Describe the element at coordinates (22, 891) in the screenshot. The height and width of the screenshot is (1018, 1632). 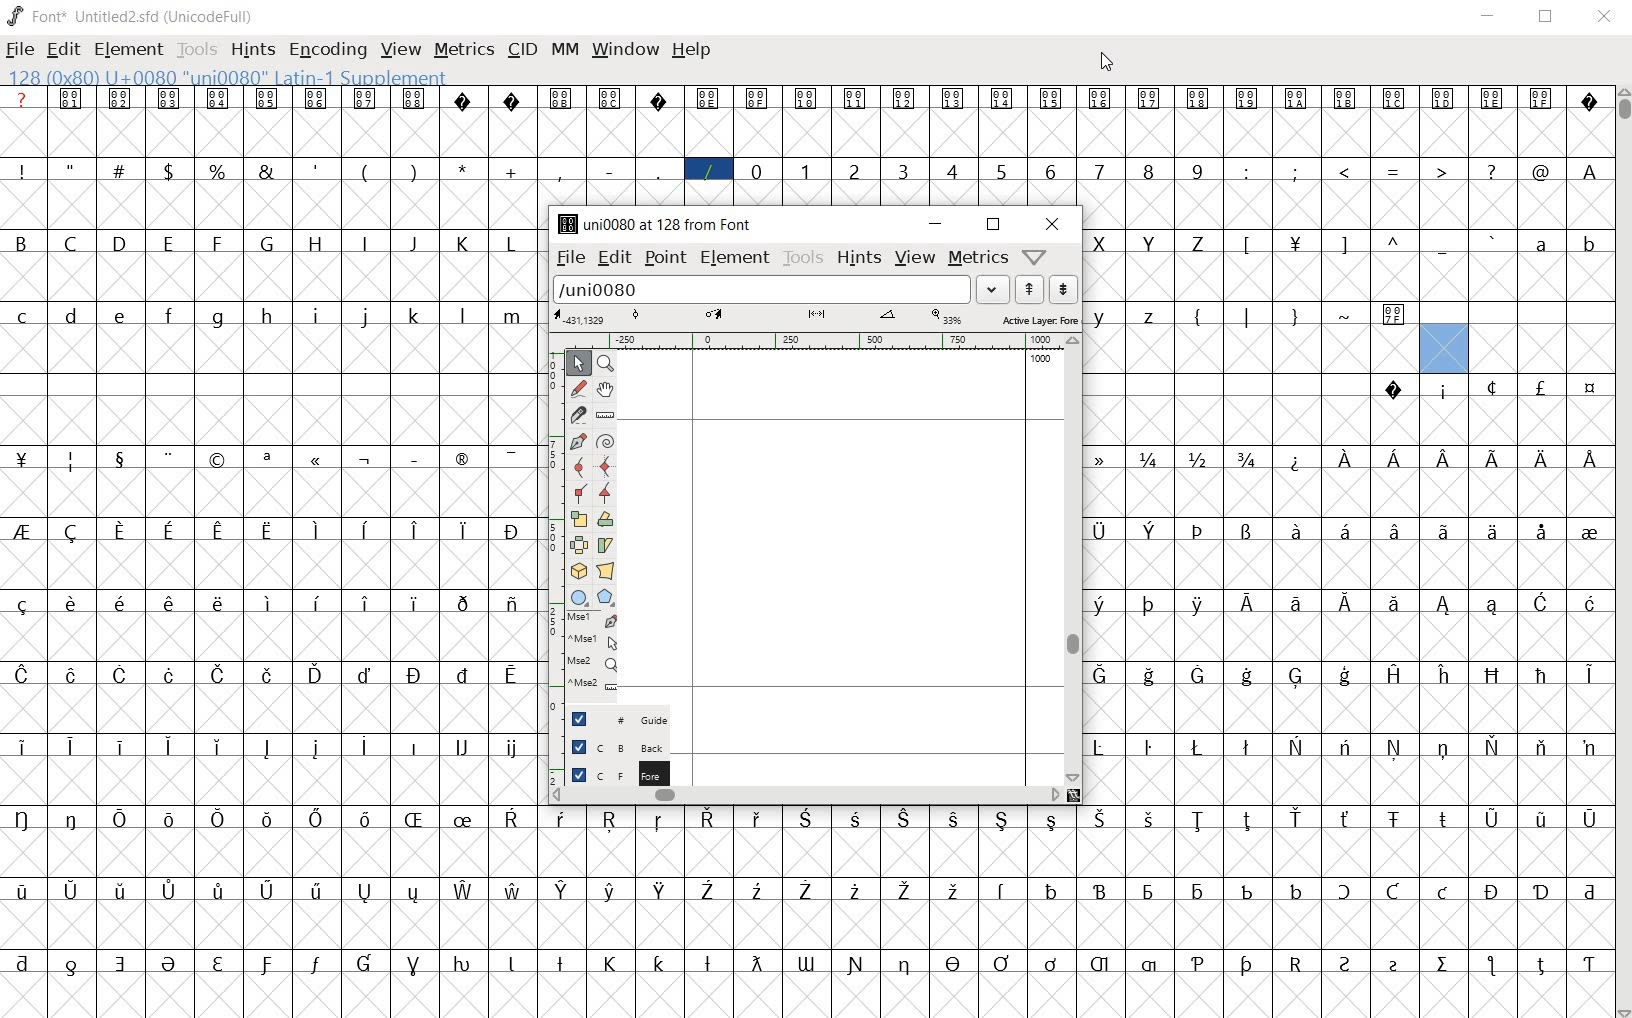
I see `glyph` at that location.